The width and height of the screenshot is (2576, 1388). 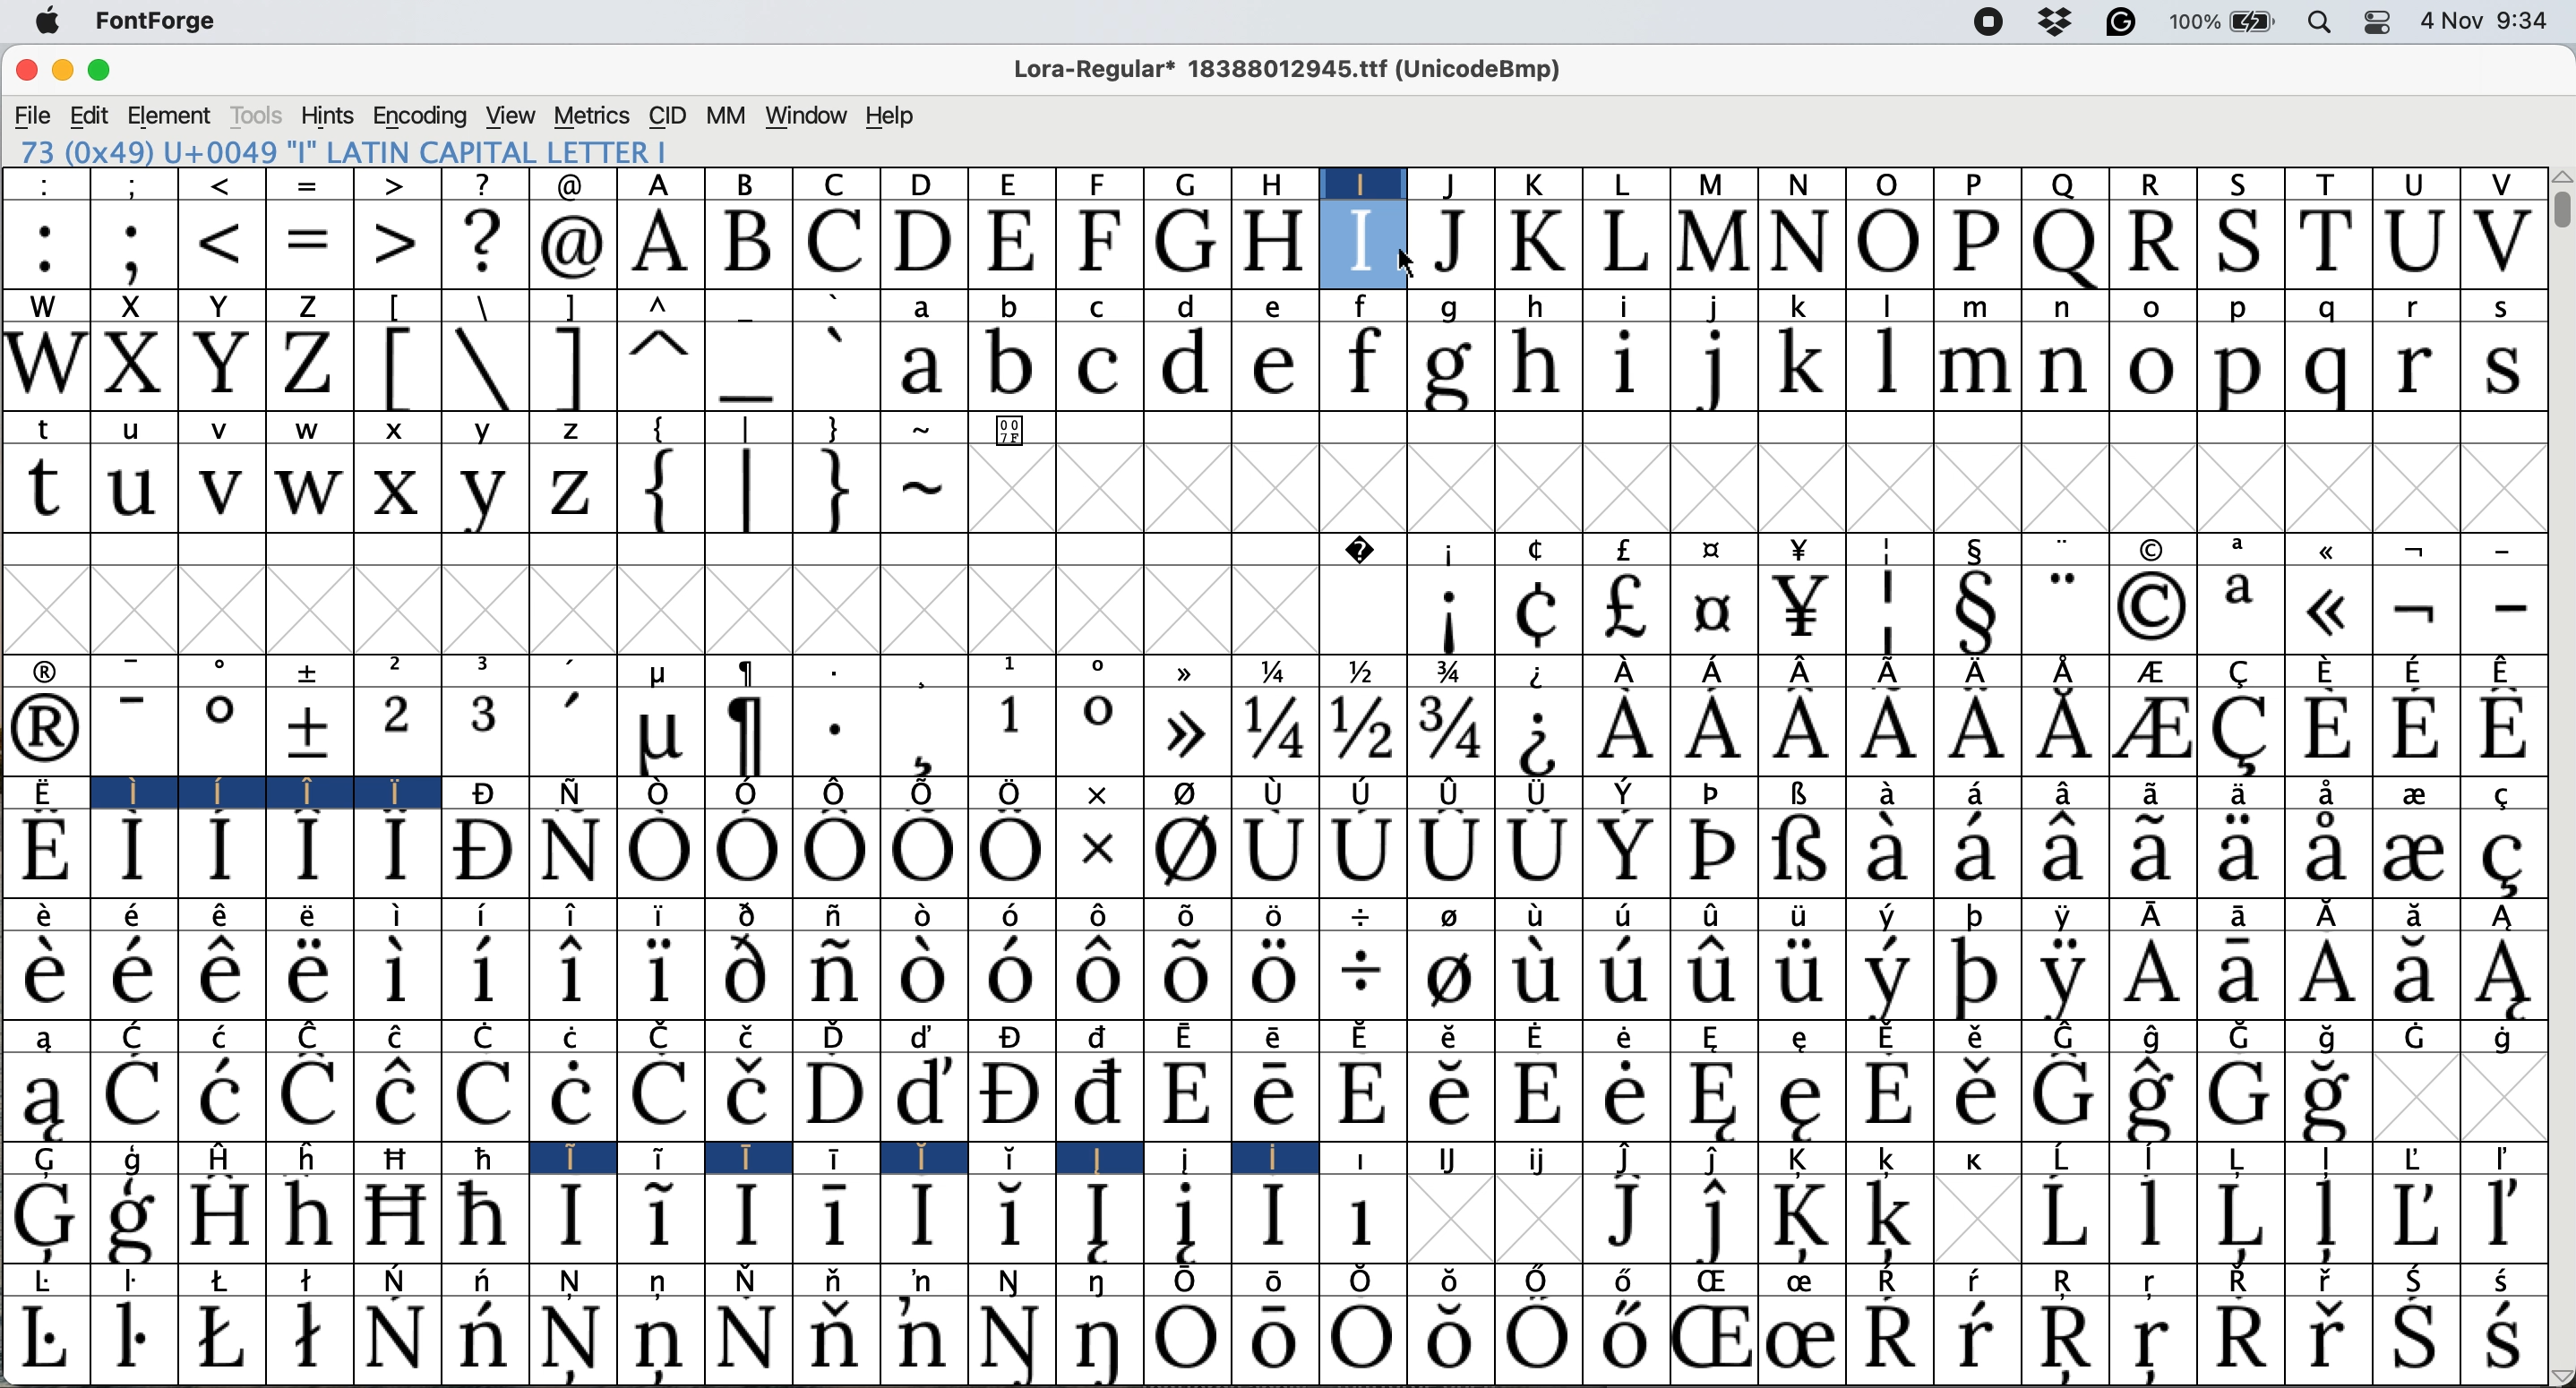 What do you see at coordinates (1453, 674) in the screenshot?
I see `3/4` at bounding box center [1453, 674].